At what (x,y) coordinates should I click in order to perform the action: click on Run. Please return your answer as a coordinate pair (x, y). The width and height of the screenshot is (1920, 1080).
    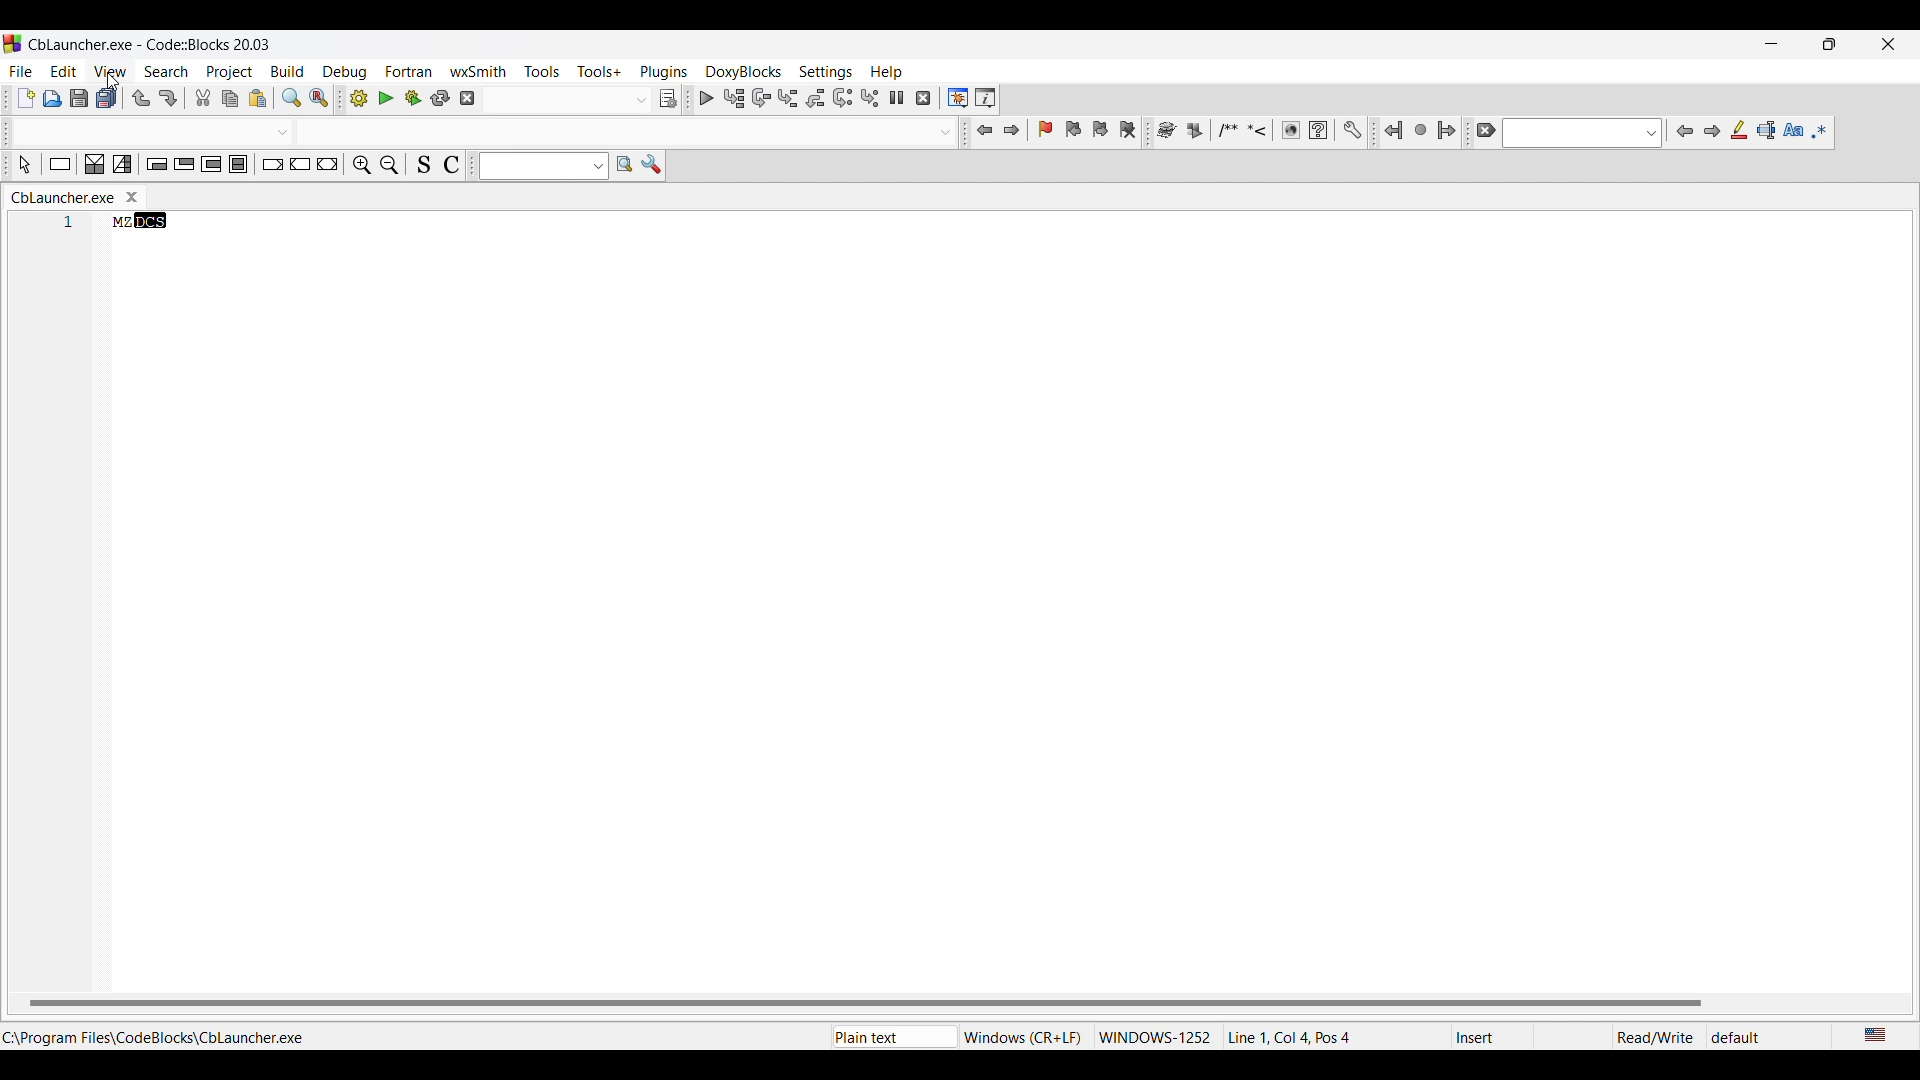
    Looking at the image, I should click on (386, 98).